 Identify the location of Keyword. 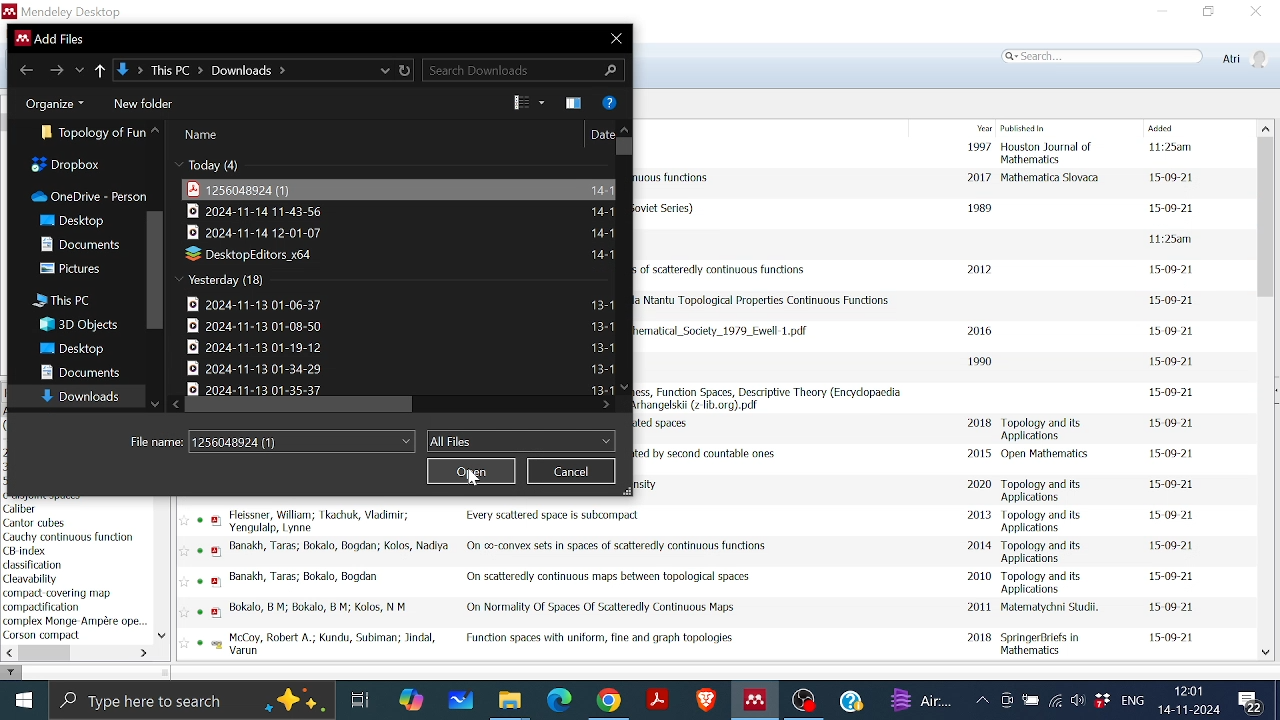
(40, 638).